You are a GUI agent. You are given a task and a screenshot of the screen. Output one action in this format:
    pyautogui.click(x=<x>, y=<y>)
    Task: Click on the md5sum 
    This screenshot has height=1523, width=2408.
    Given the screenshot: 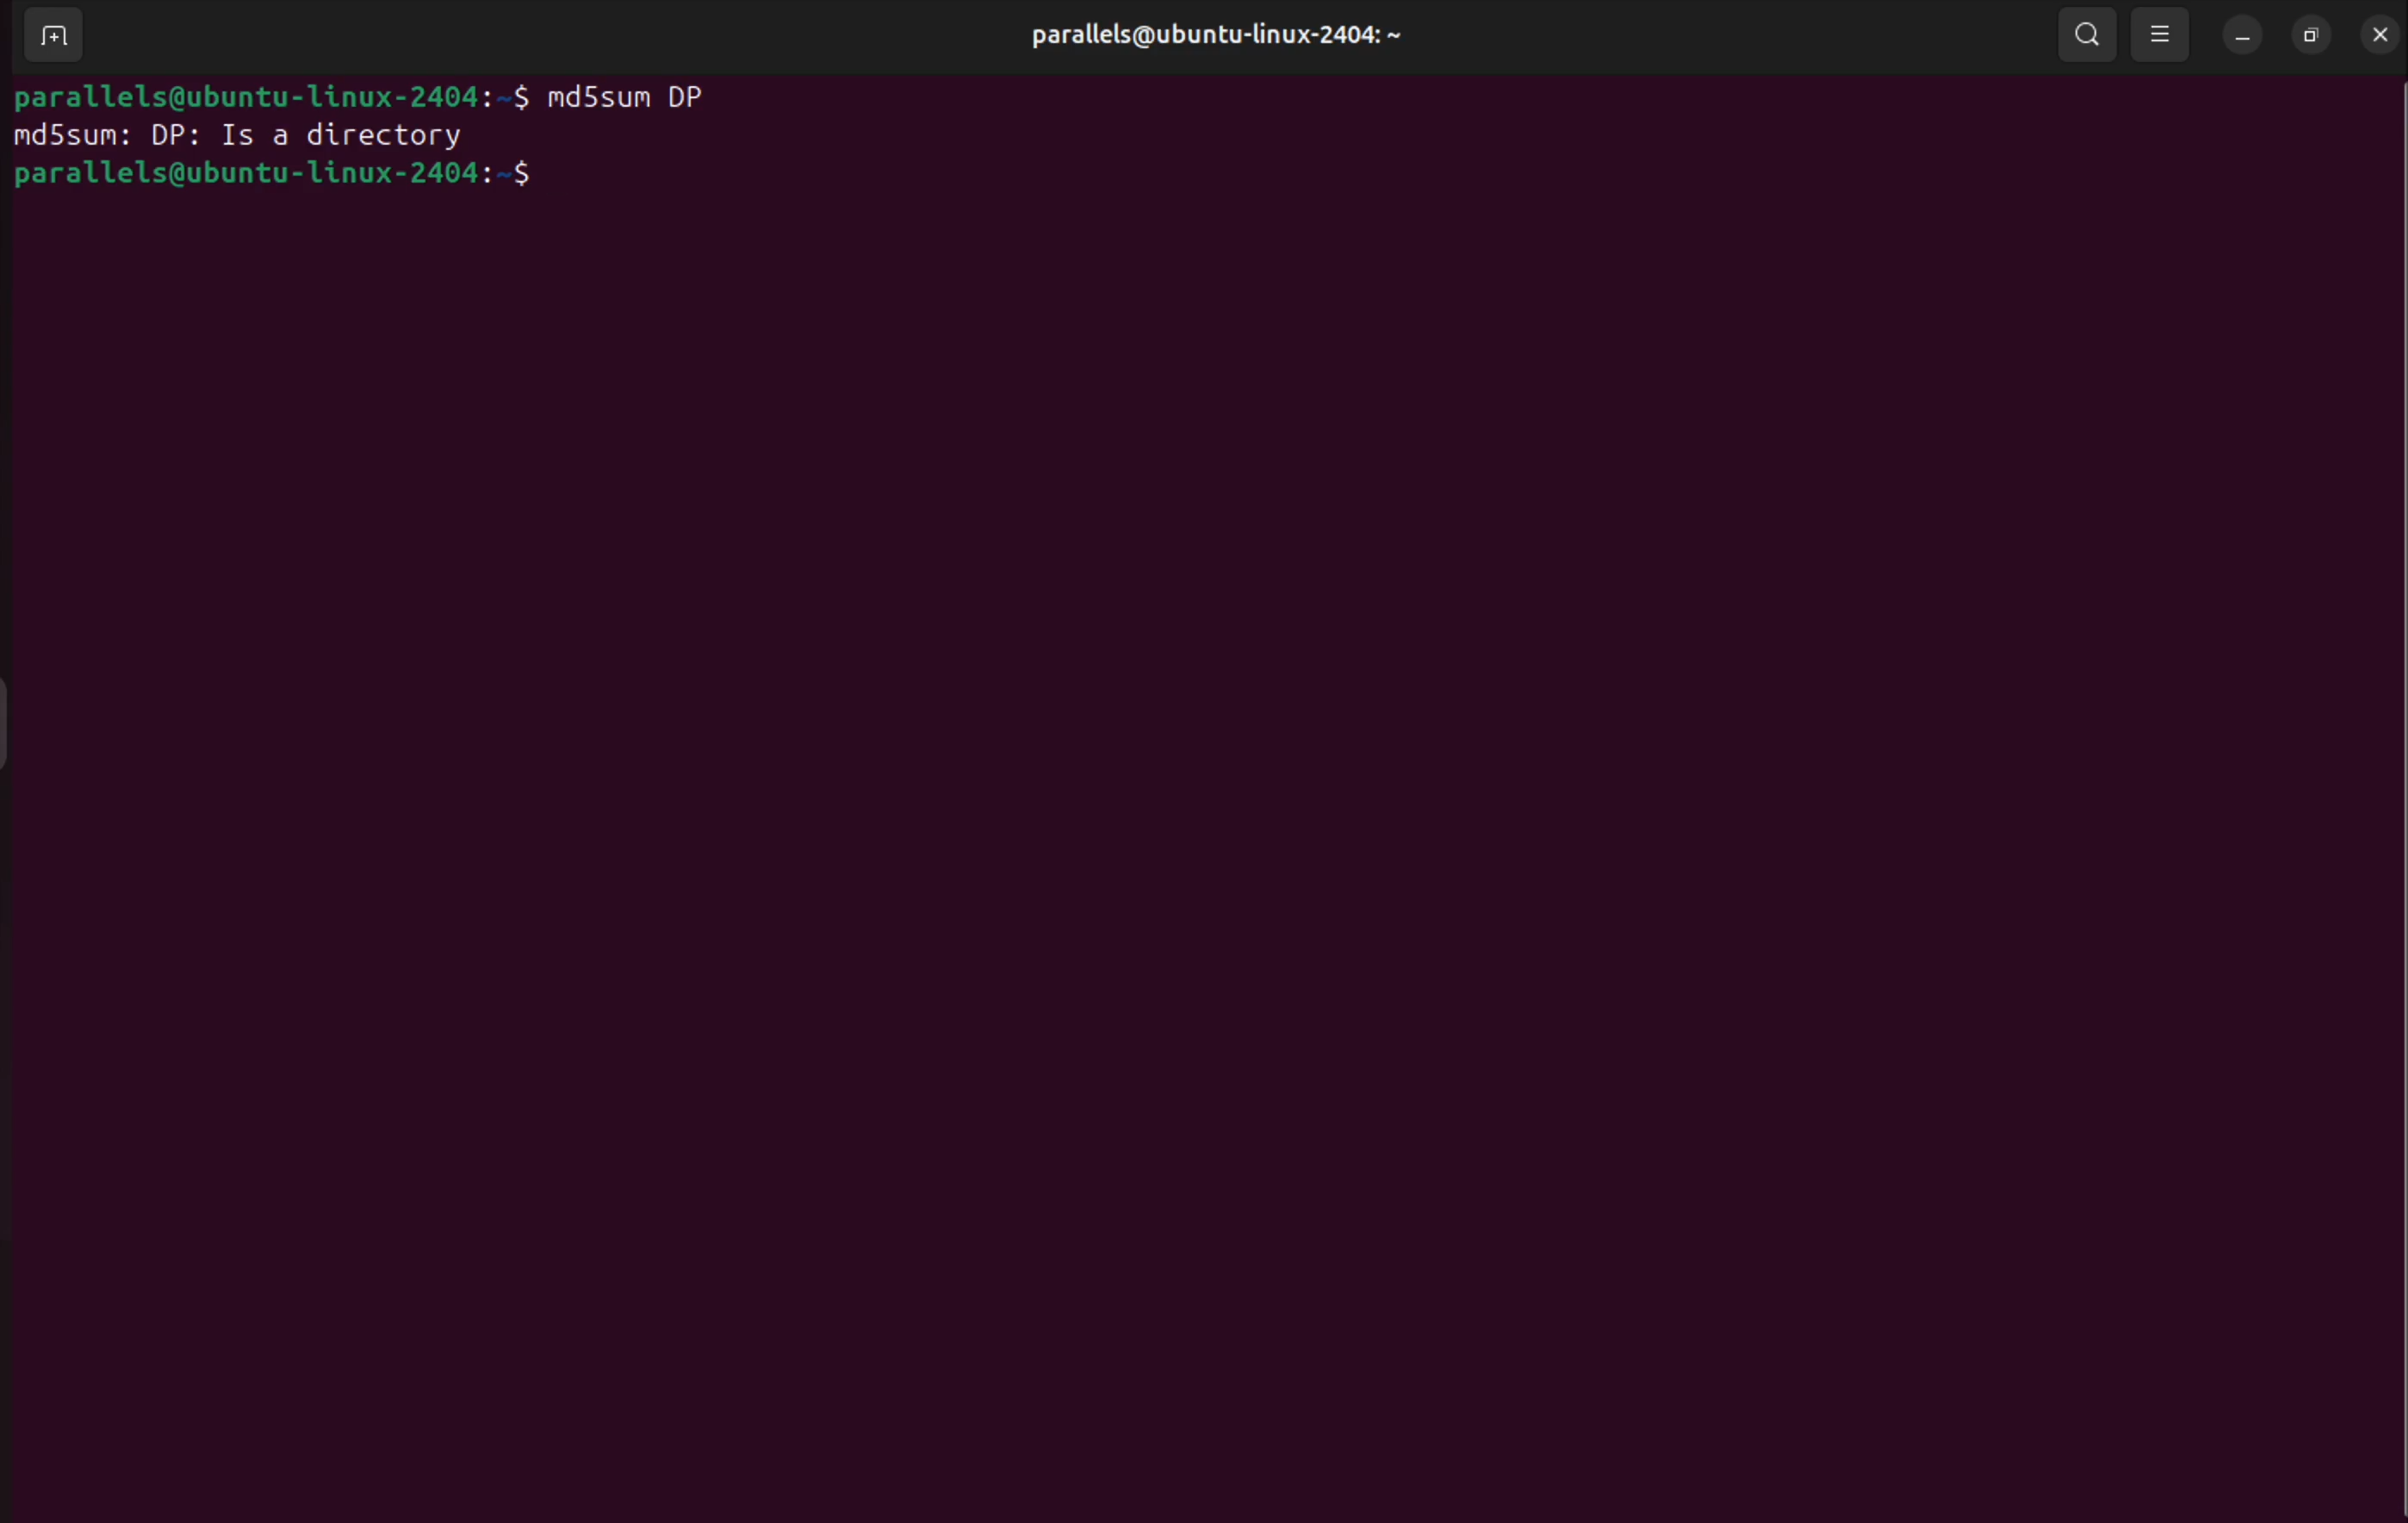 What is the action you would take?
    pyautogui.click(x=73, y=136)
    